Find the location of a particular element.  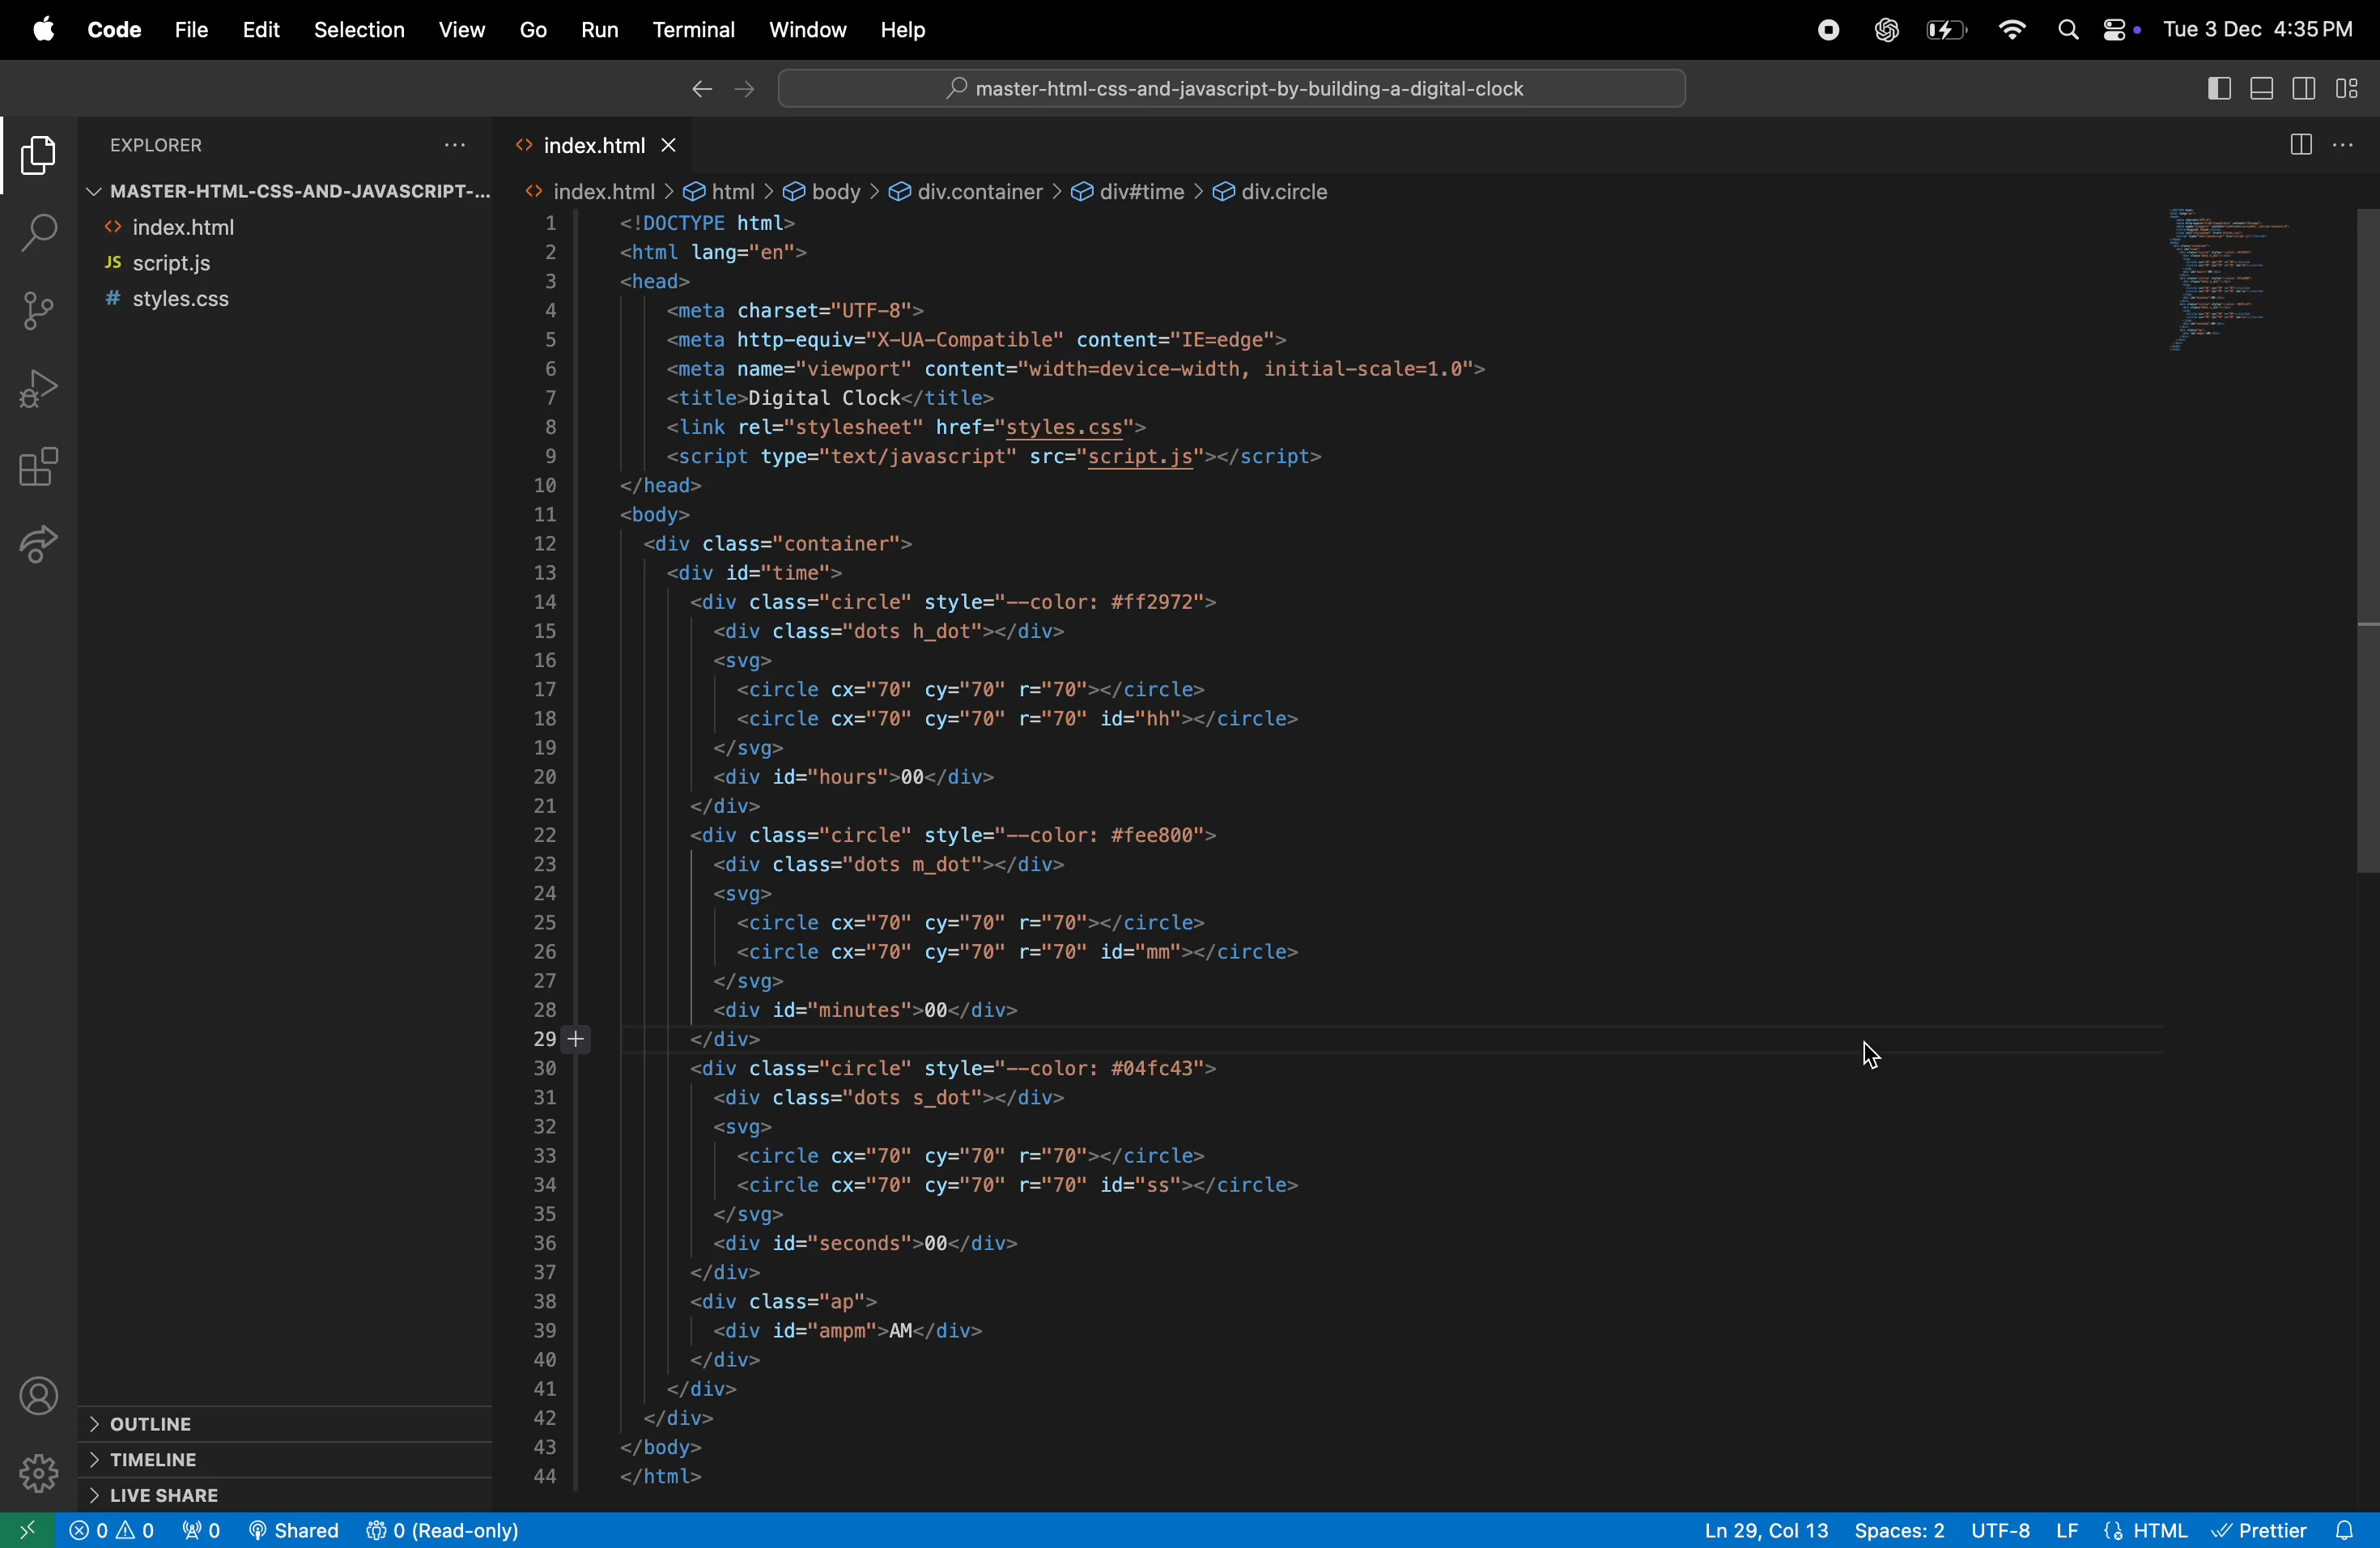

people added is located at coordinates (459, 1530).